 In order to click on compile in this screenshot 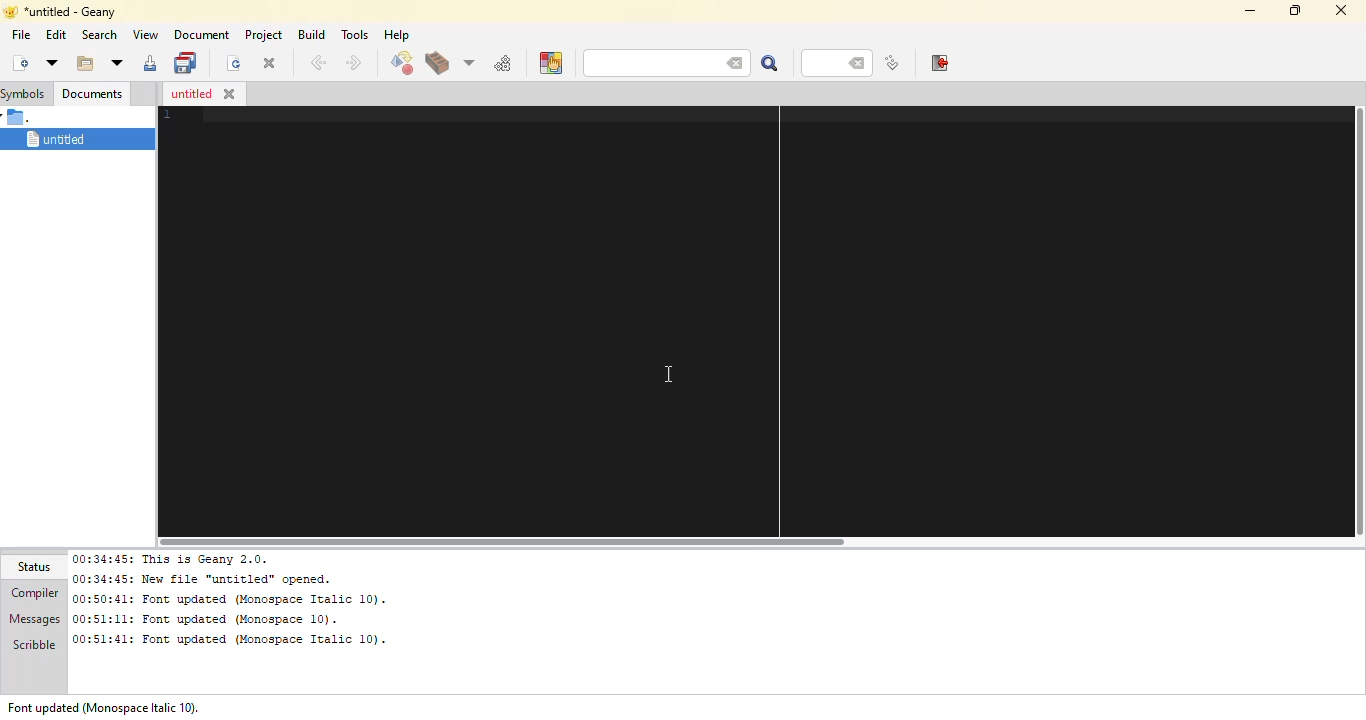, I will do `click(401, 64)`.